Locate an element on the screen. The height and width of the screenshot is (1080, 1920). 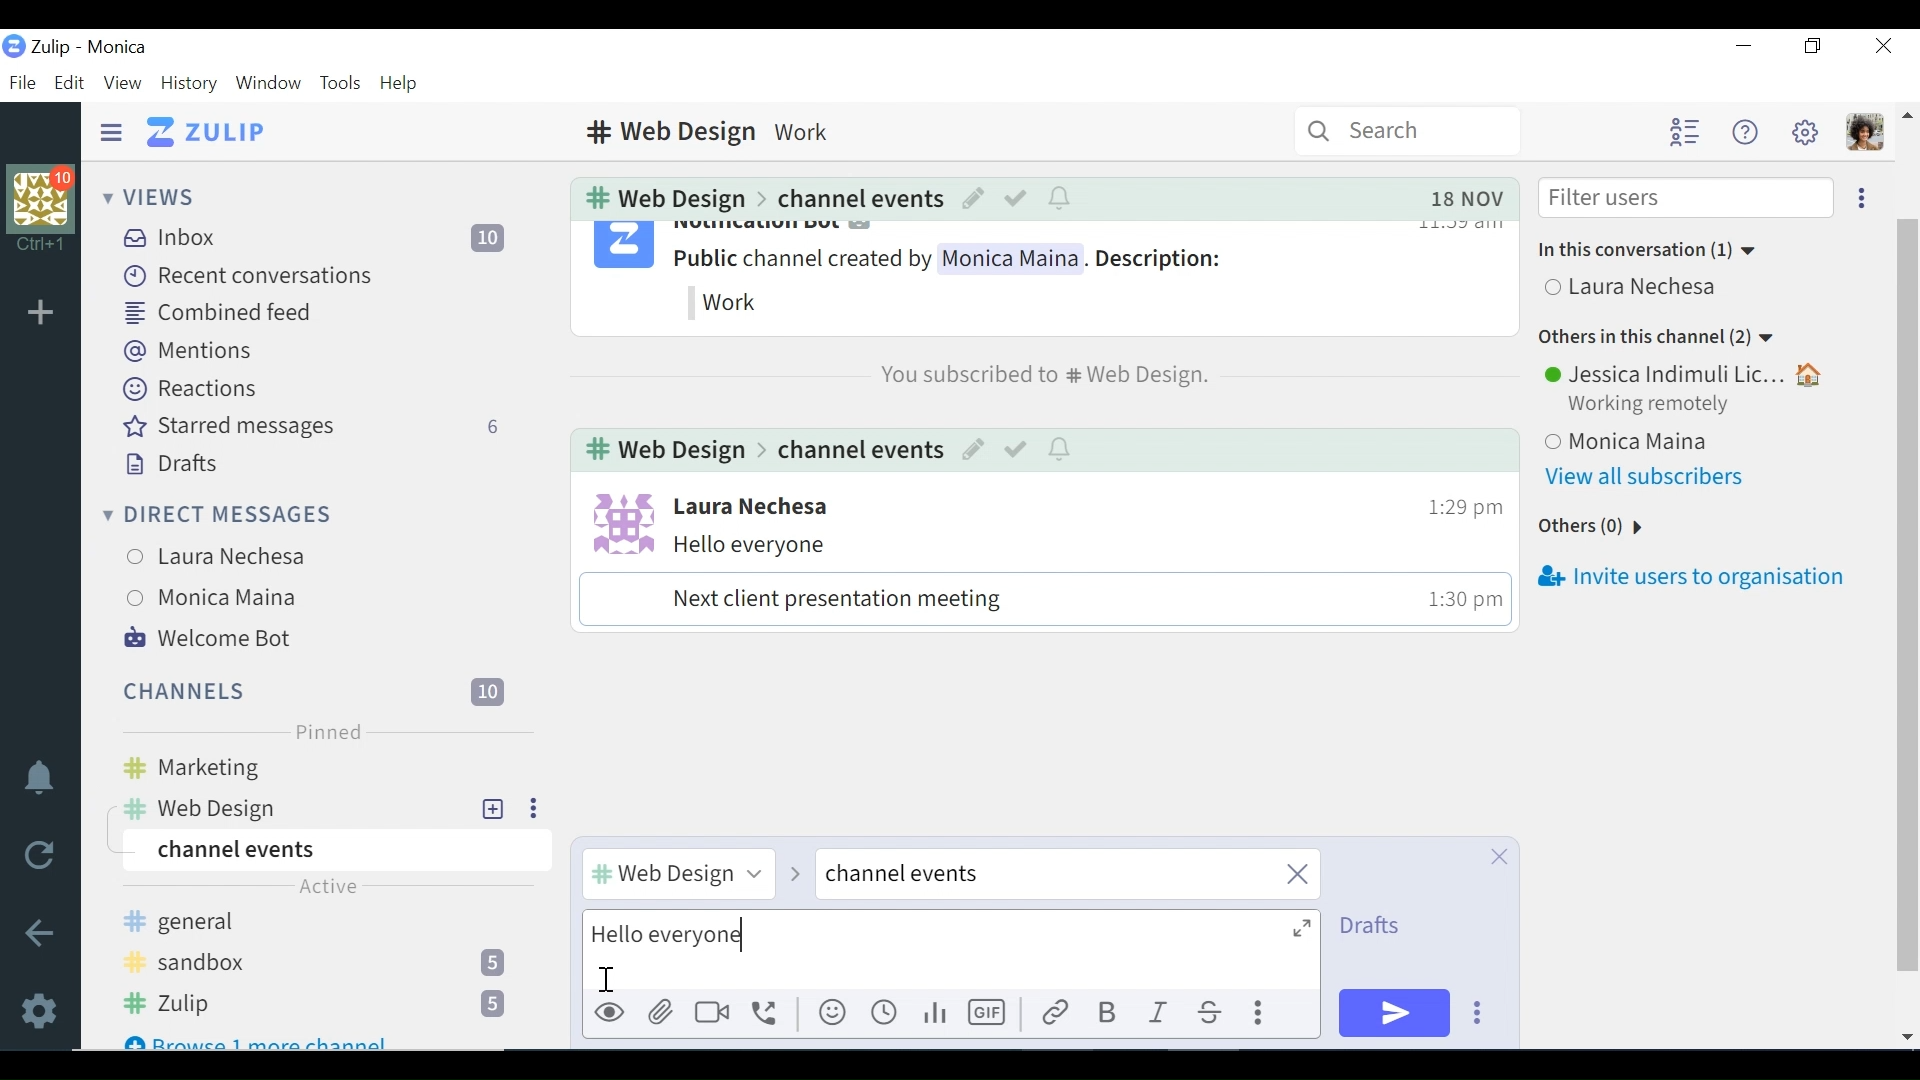
Settings menu is located at coordinates (1805, 131).